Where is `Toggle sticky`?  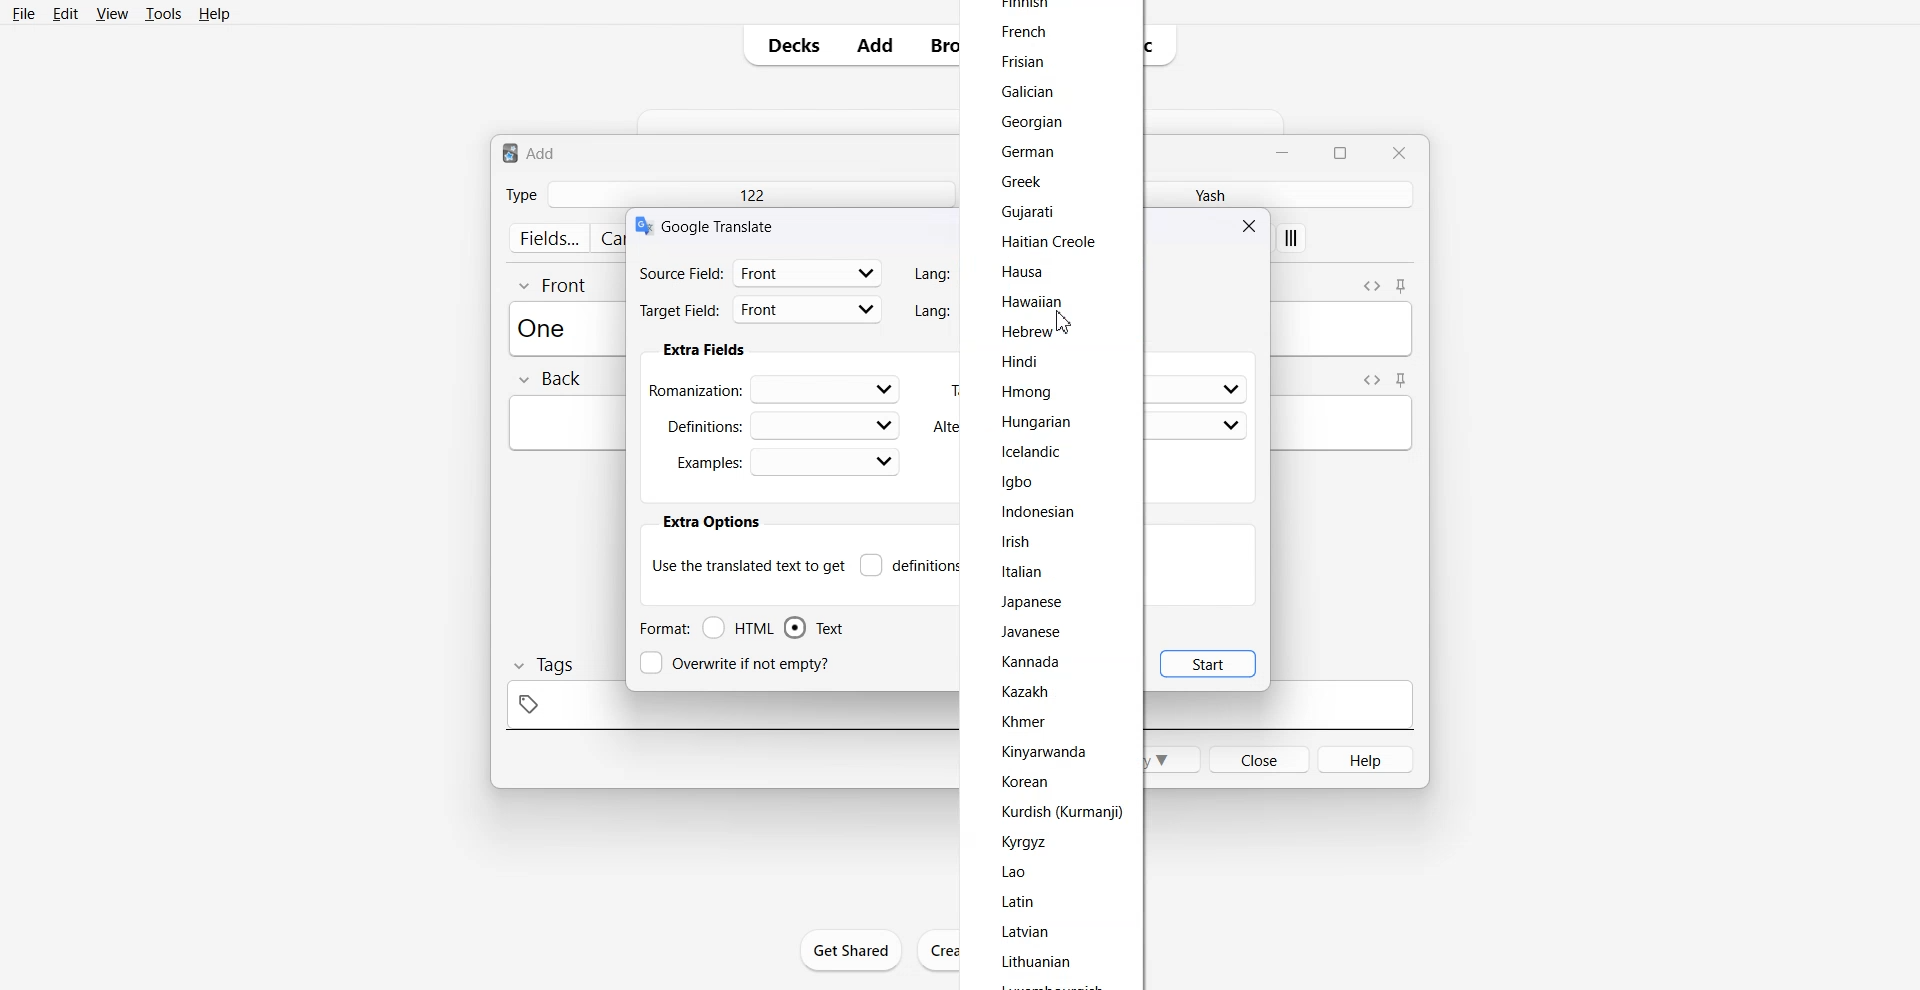 Toggle sticky is located at coordinates (1402, 380).